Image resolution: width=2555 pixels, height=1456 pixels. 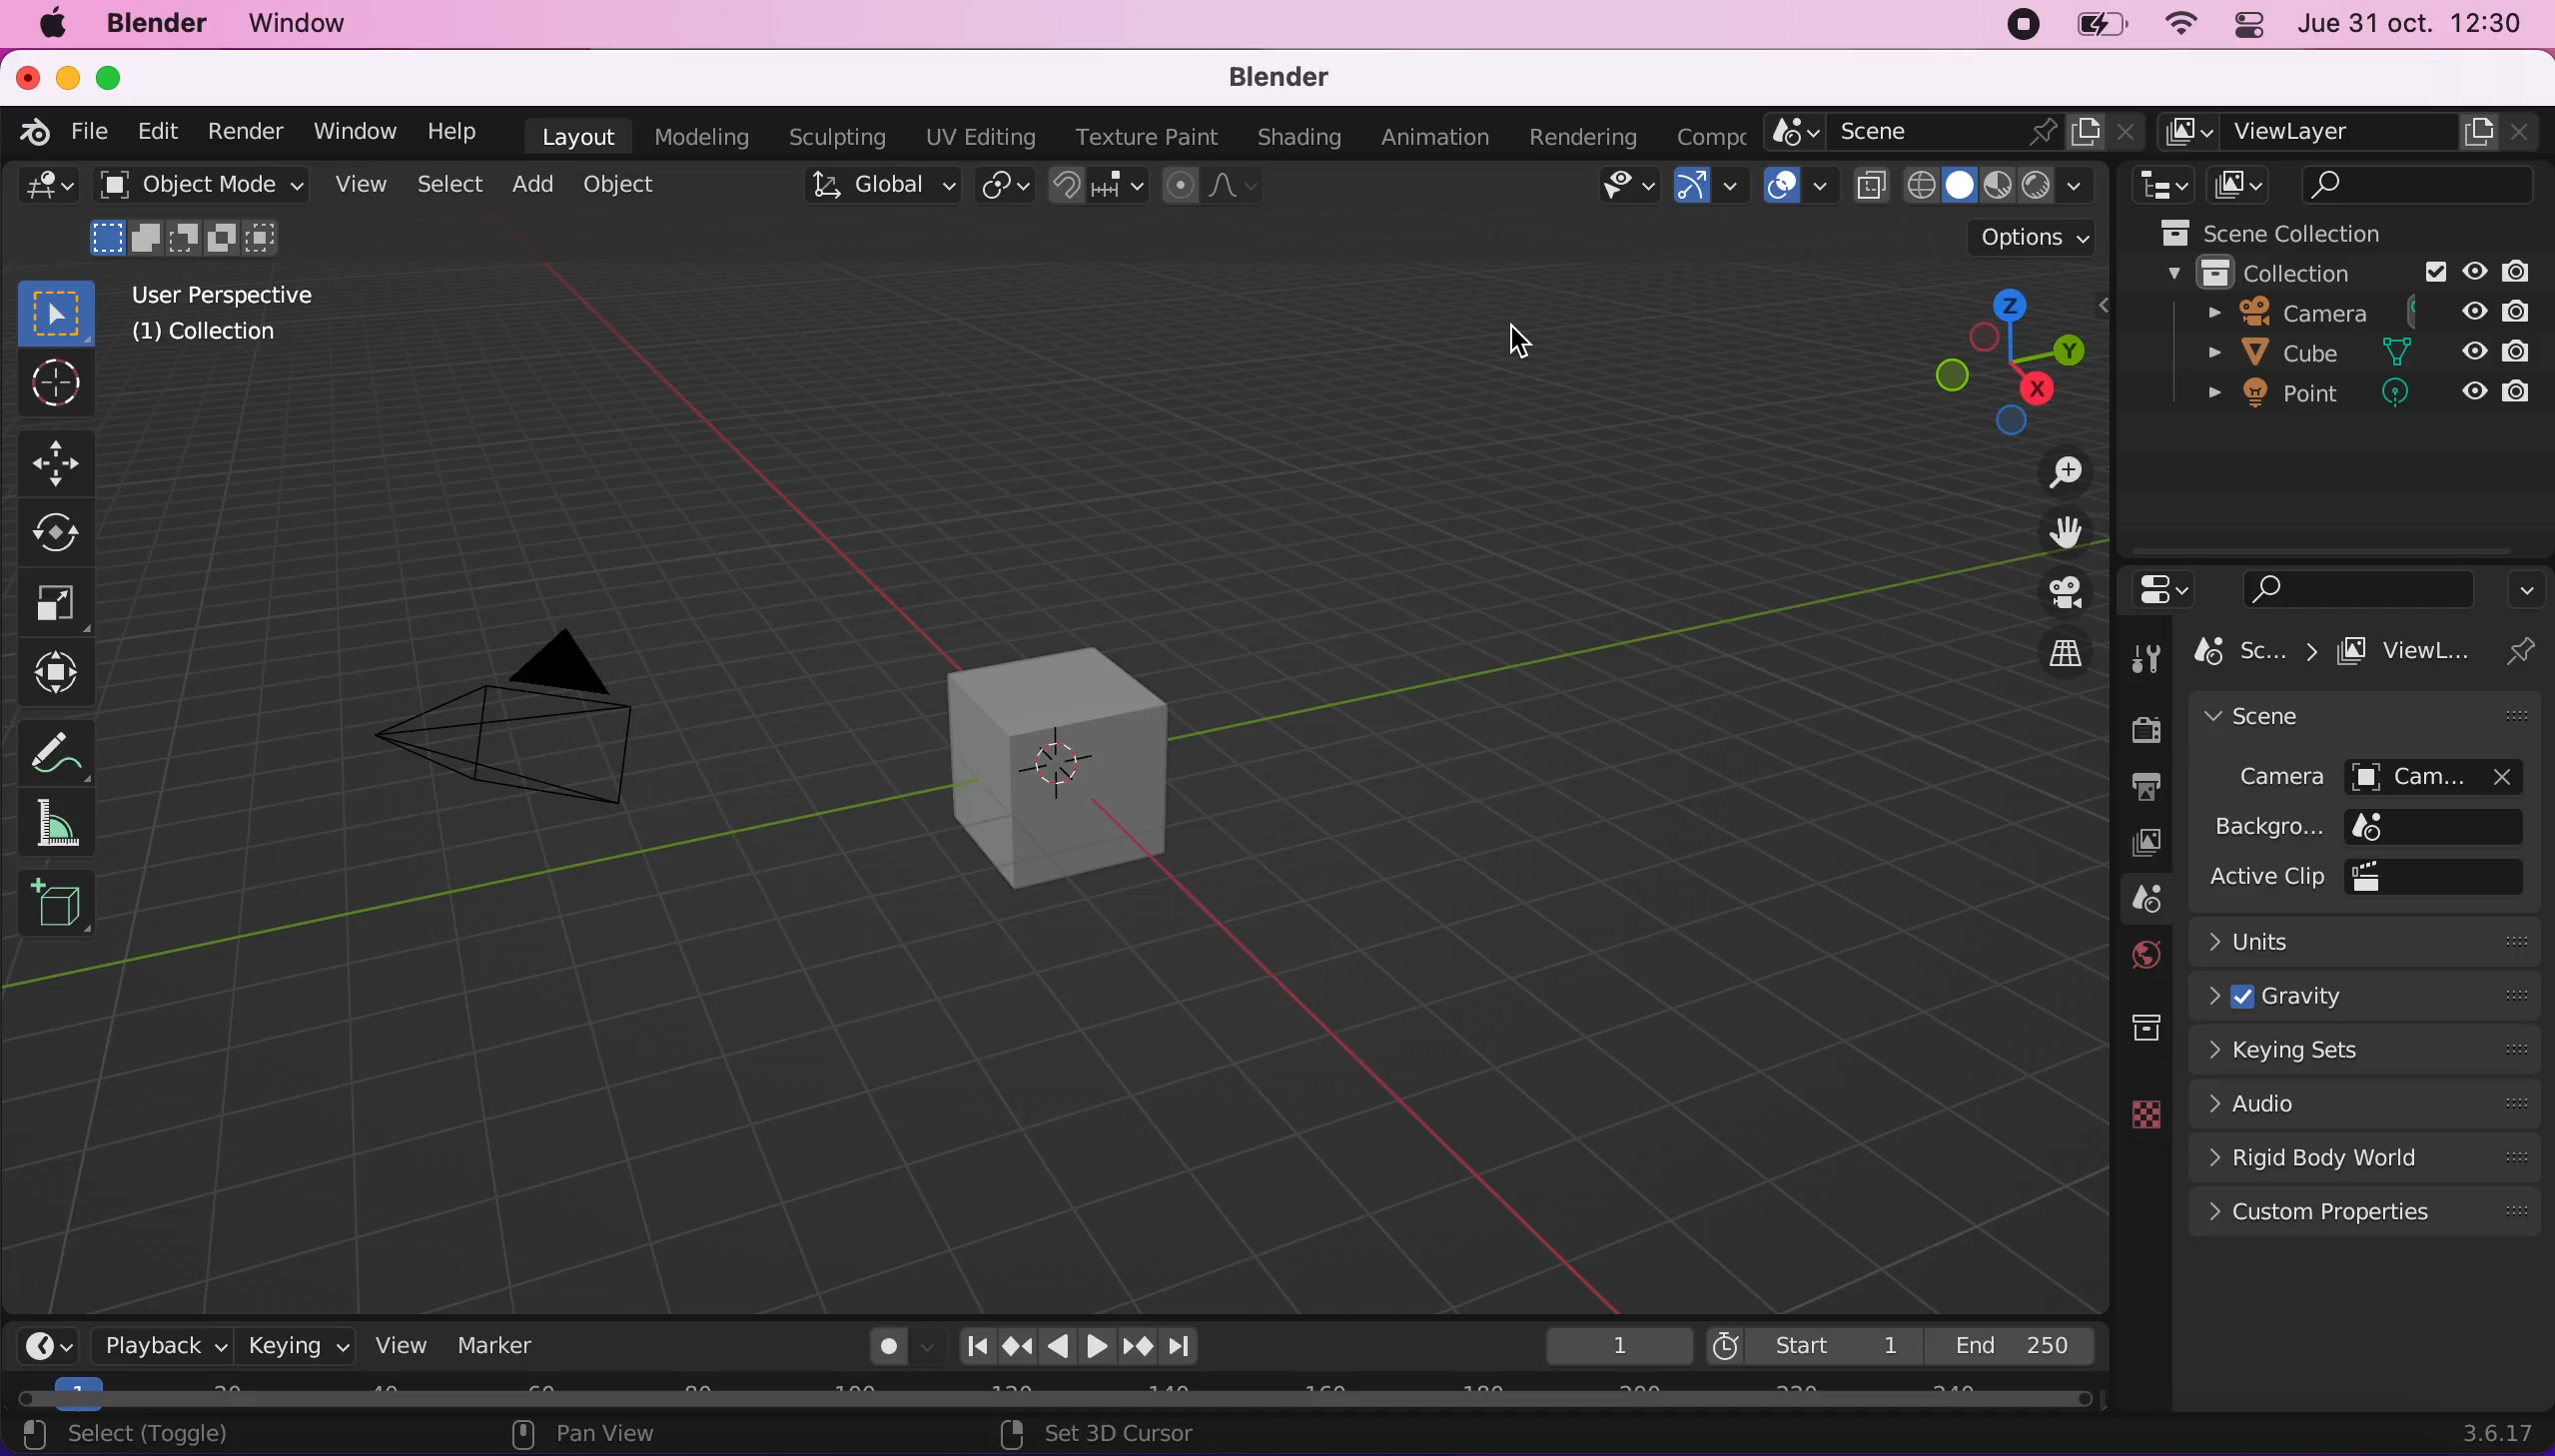 I want to click on transform pivot points, so click(x=1001, y=188).